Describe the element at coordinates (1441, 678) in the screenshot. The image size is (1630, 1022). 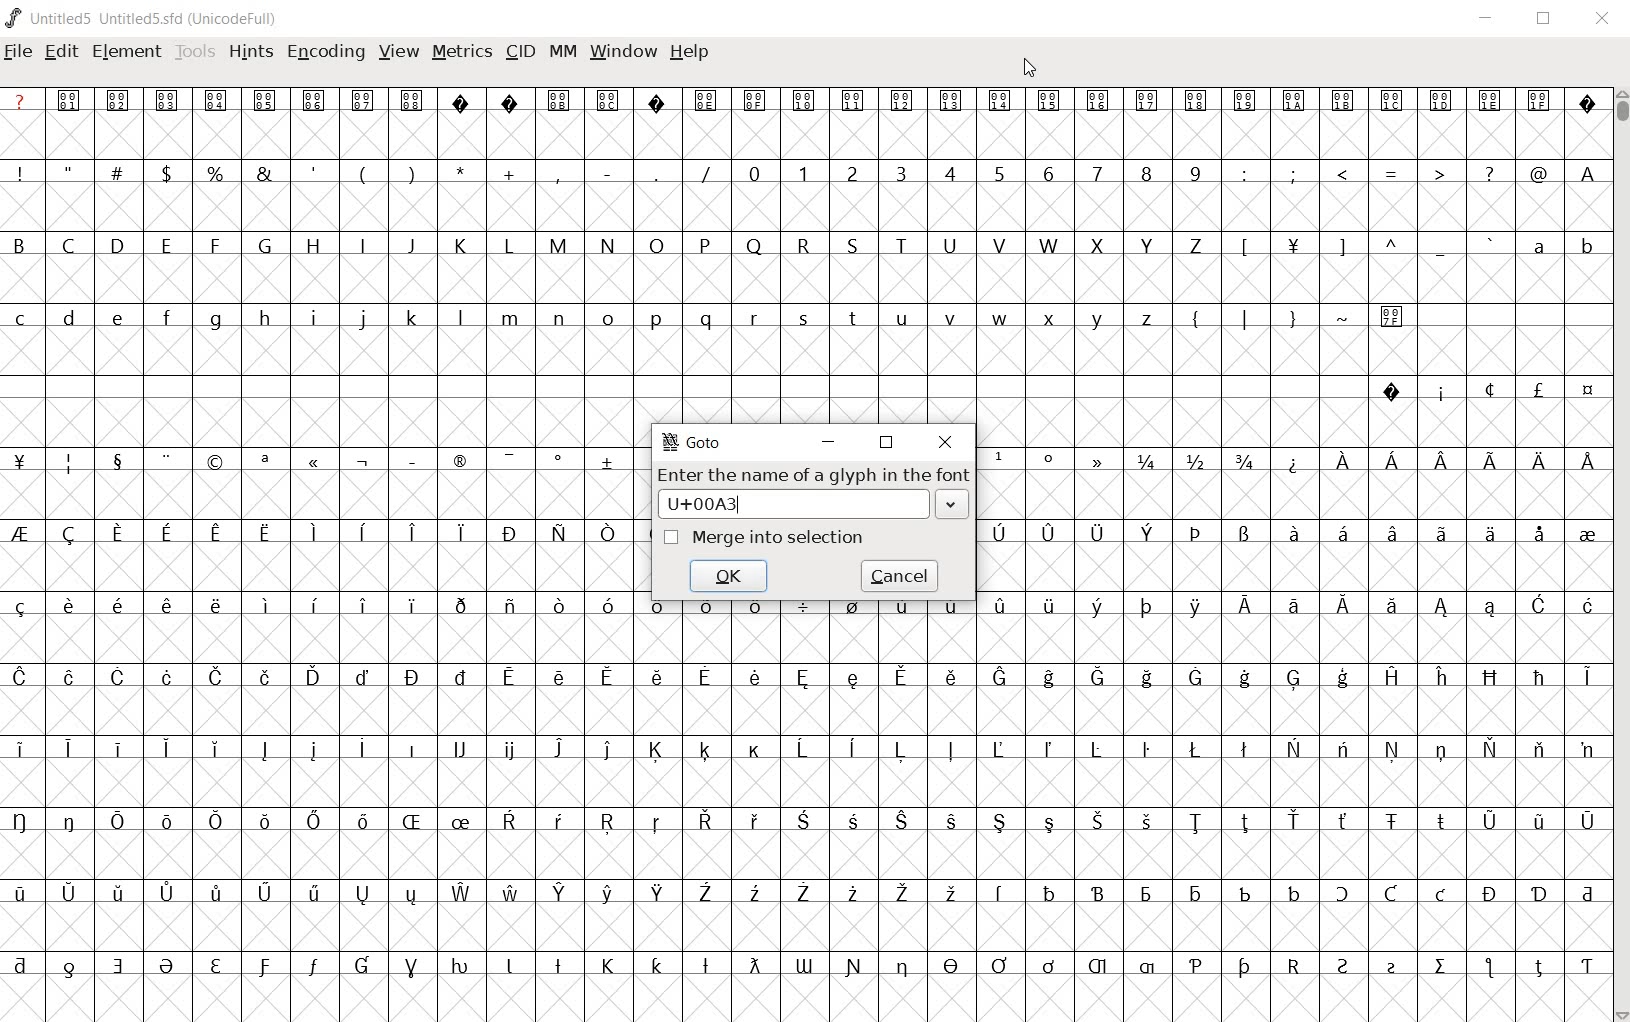
I see `Symbol` at that location.